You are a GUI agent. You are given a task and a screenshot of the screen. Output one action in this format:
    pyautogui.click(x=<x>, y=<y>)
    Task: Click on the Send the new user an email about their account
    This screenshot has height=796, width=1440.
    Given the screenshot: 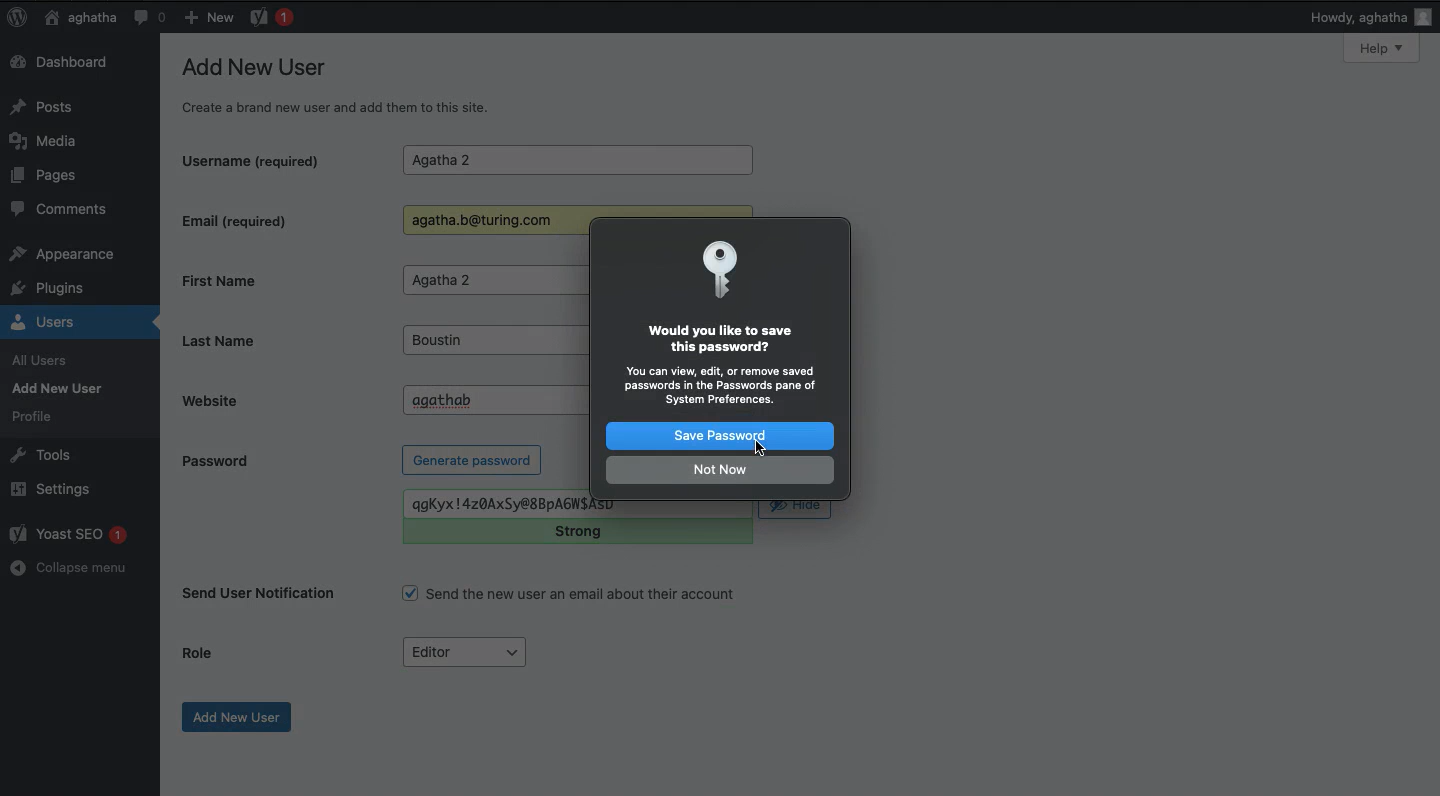 What is the action you would take?
    pyautogui.click(x=572, y=594)
    